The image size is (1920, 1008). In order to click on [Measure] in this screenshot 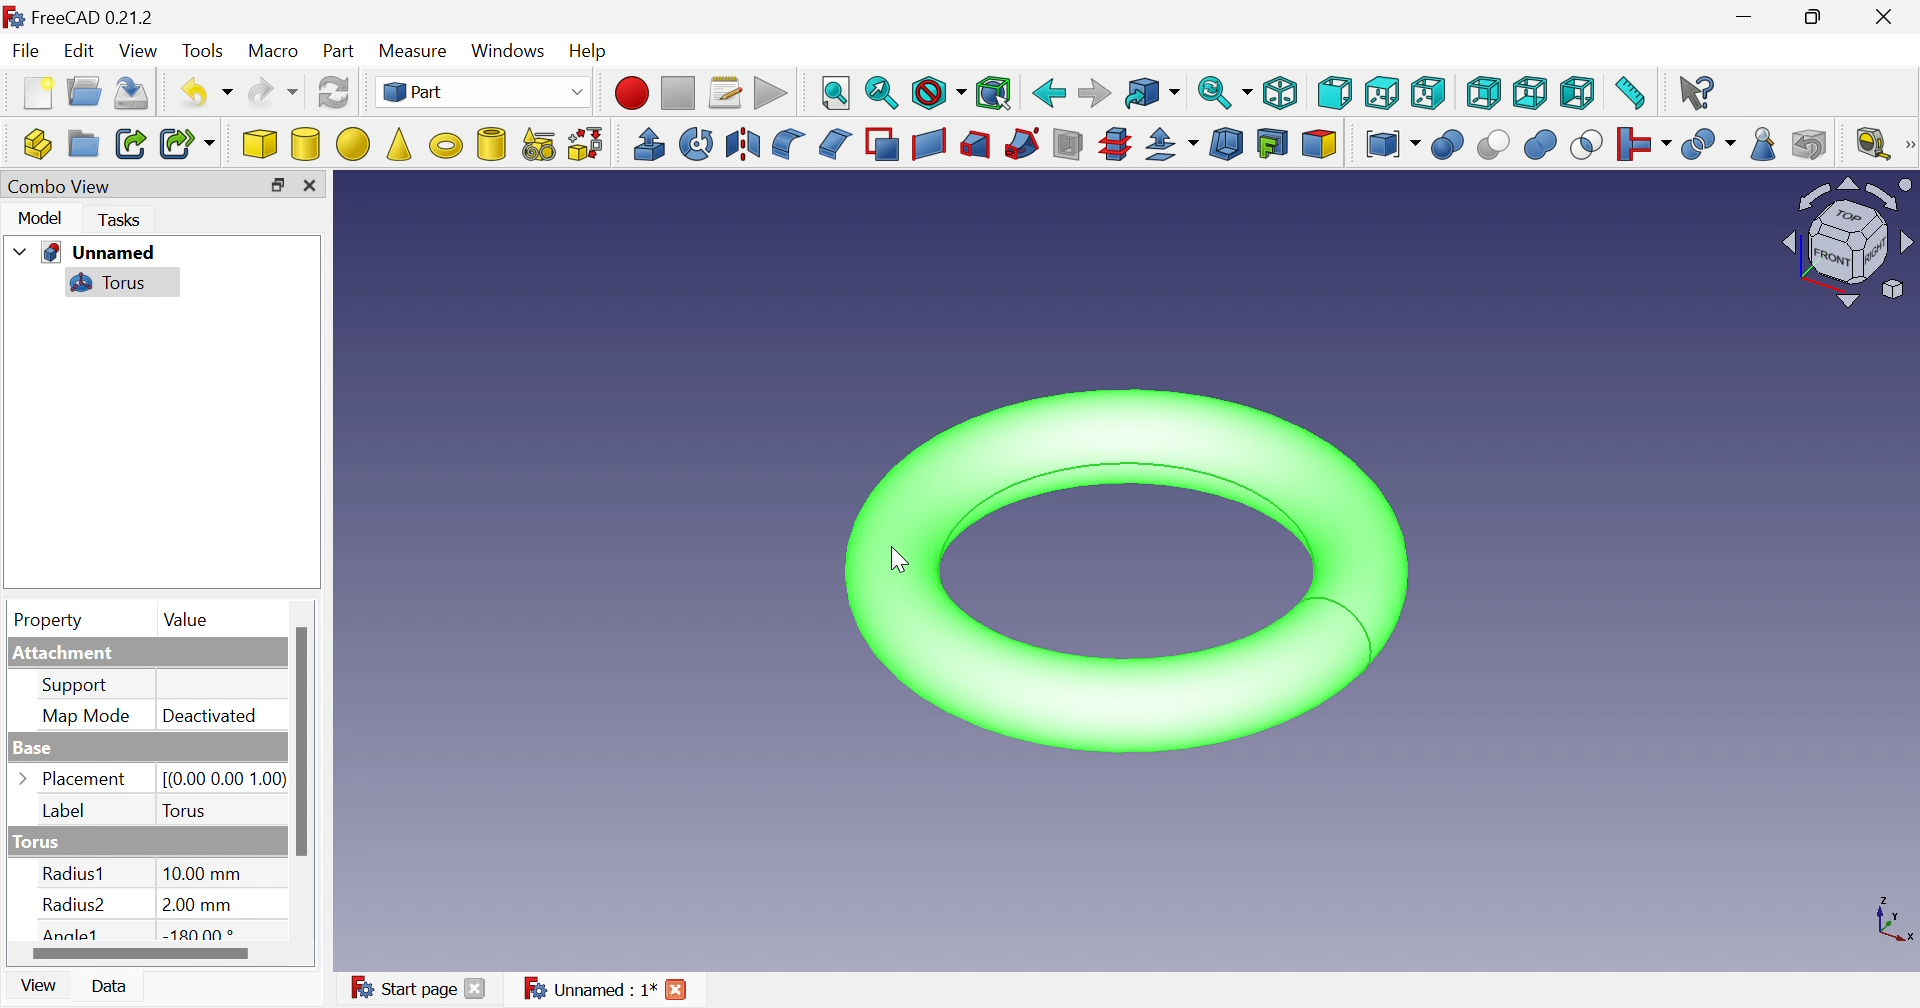, I will do `click(1908, 143)`.